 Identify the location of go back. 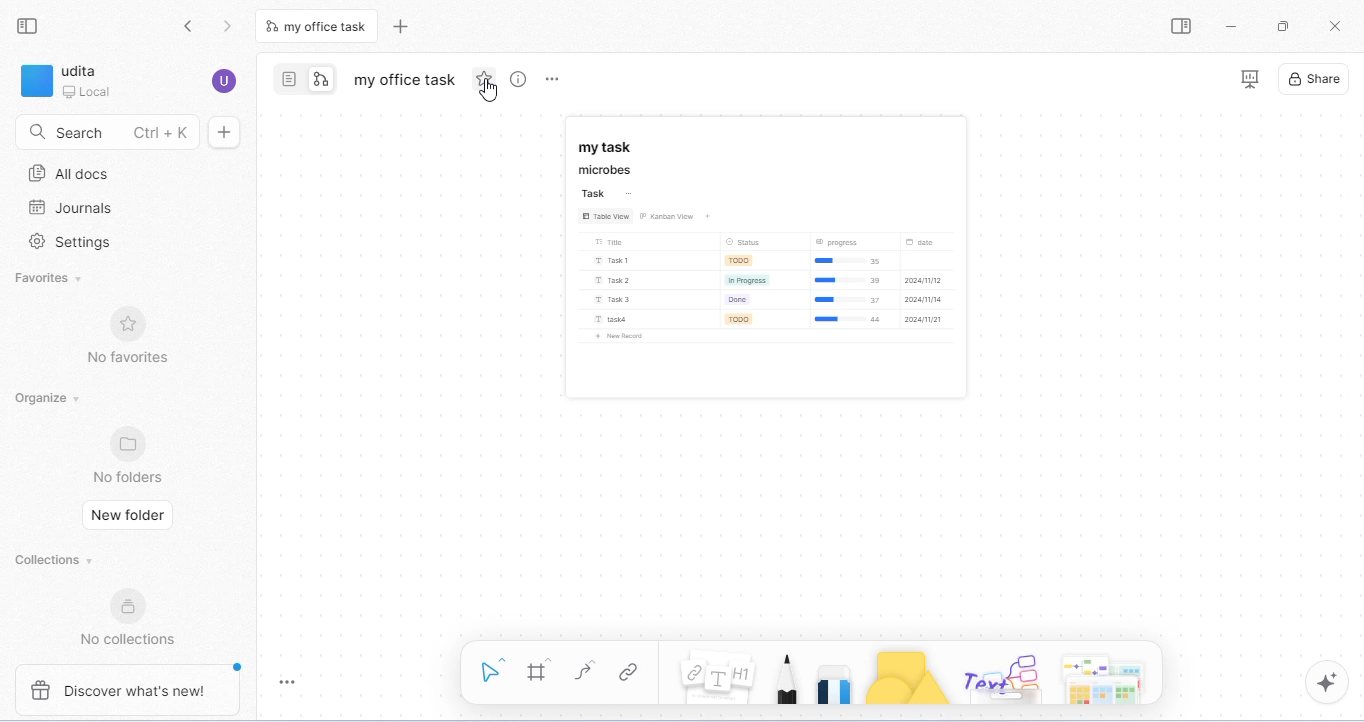
(191, 28).